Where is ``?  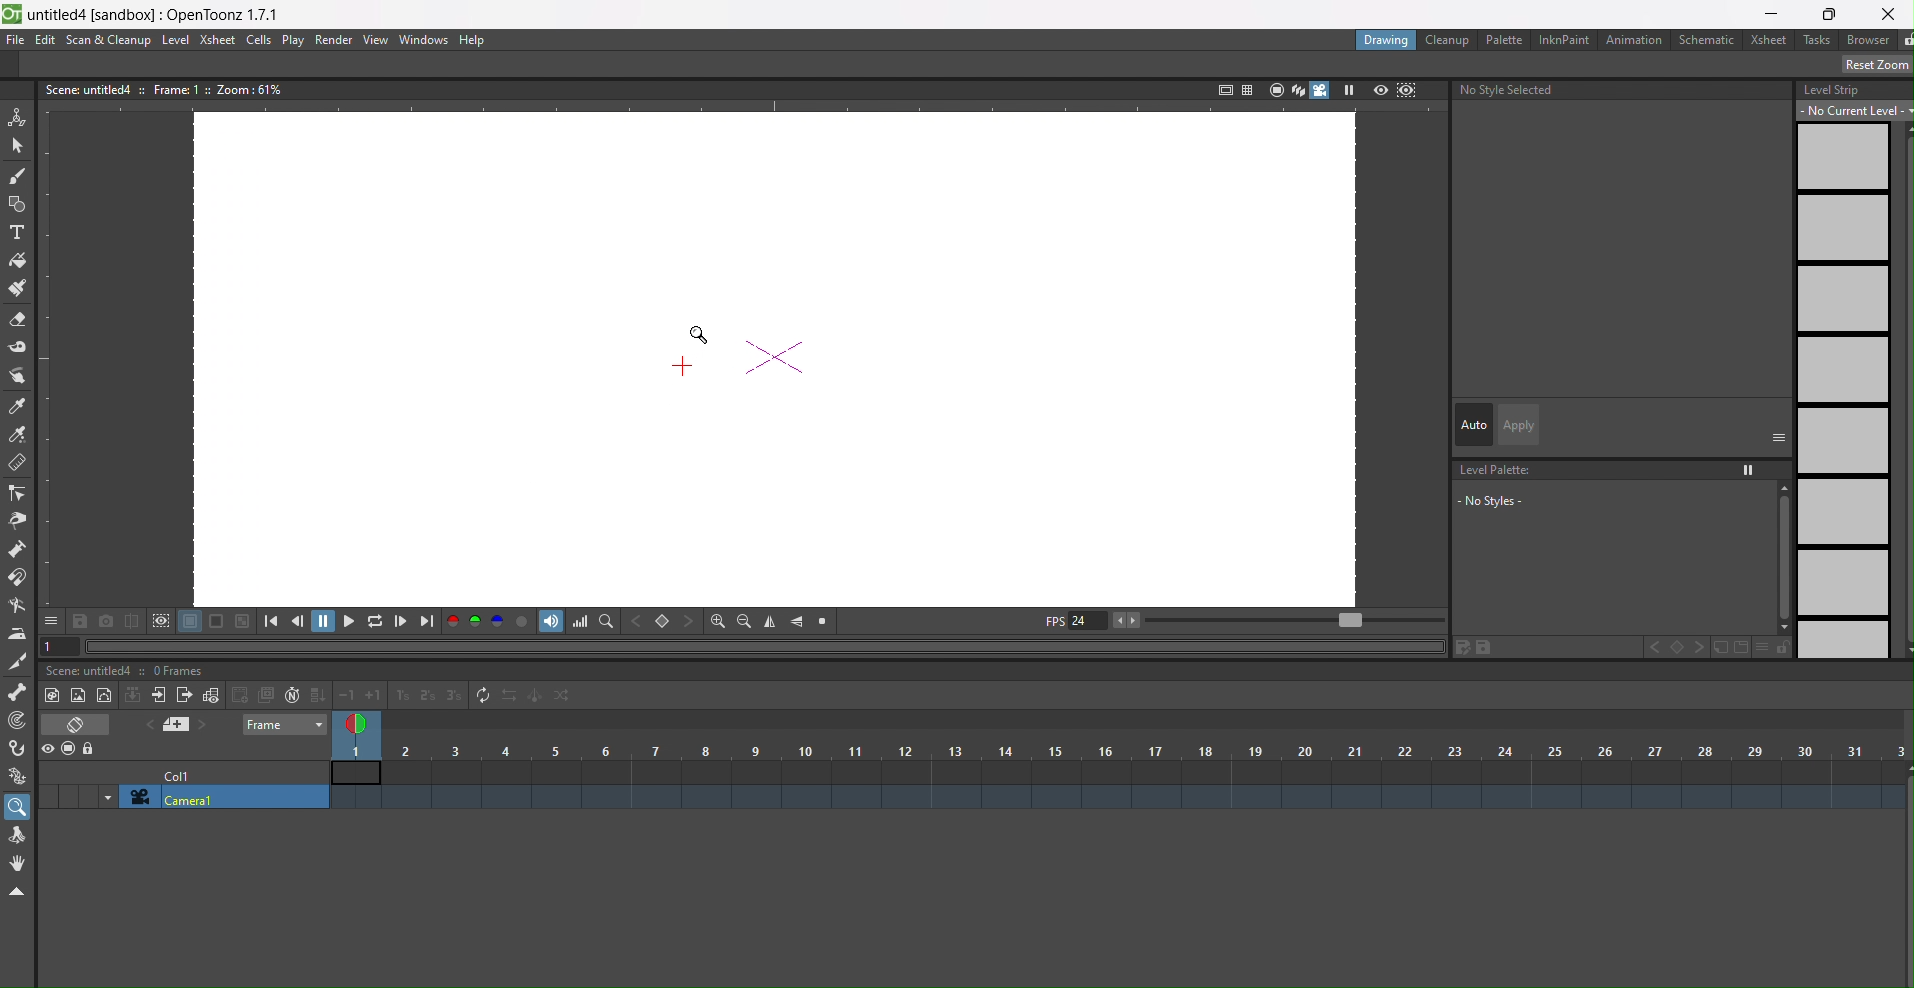
 is located at coordinates (58, 749).